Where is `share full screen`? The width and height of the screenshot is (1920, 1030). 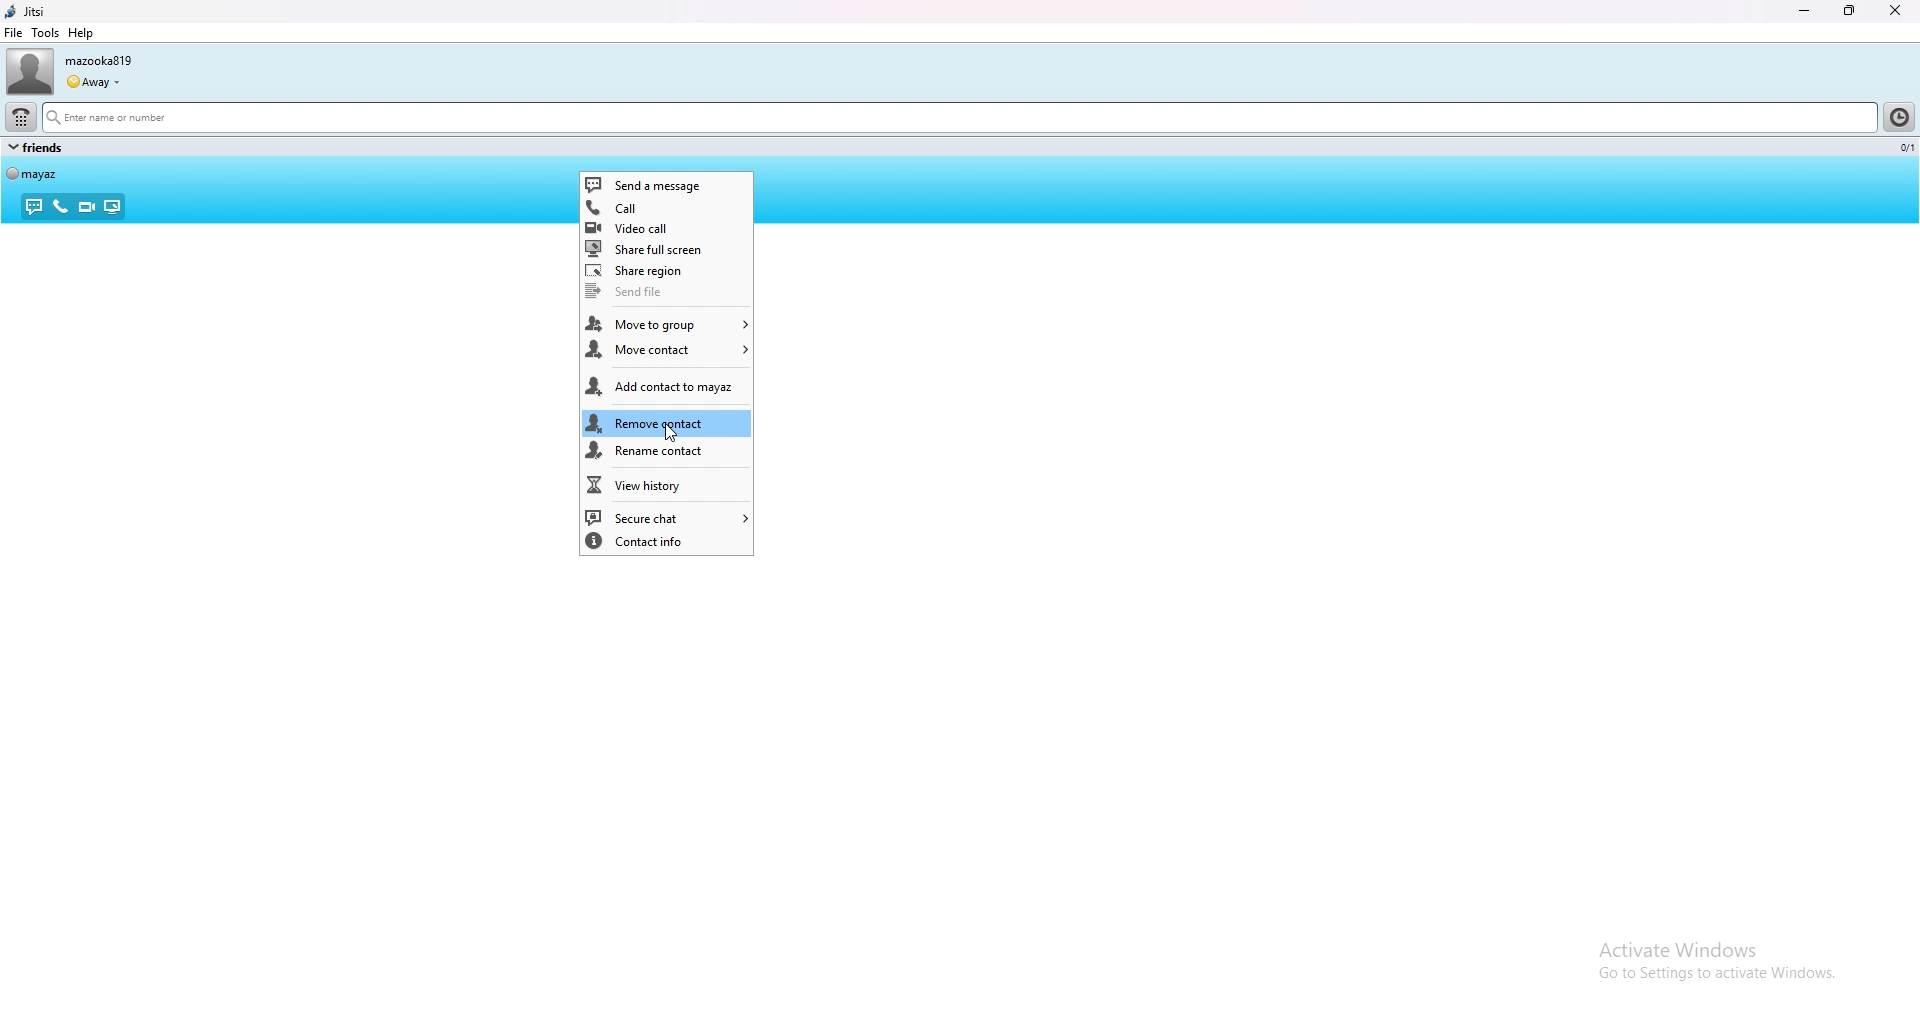
share full screen is located at coordinates (666, 250).